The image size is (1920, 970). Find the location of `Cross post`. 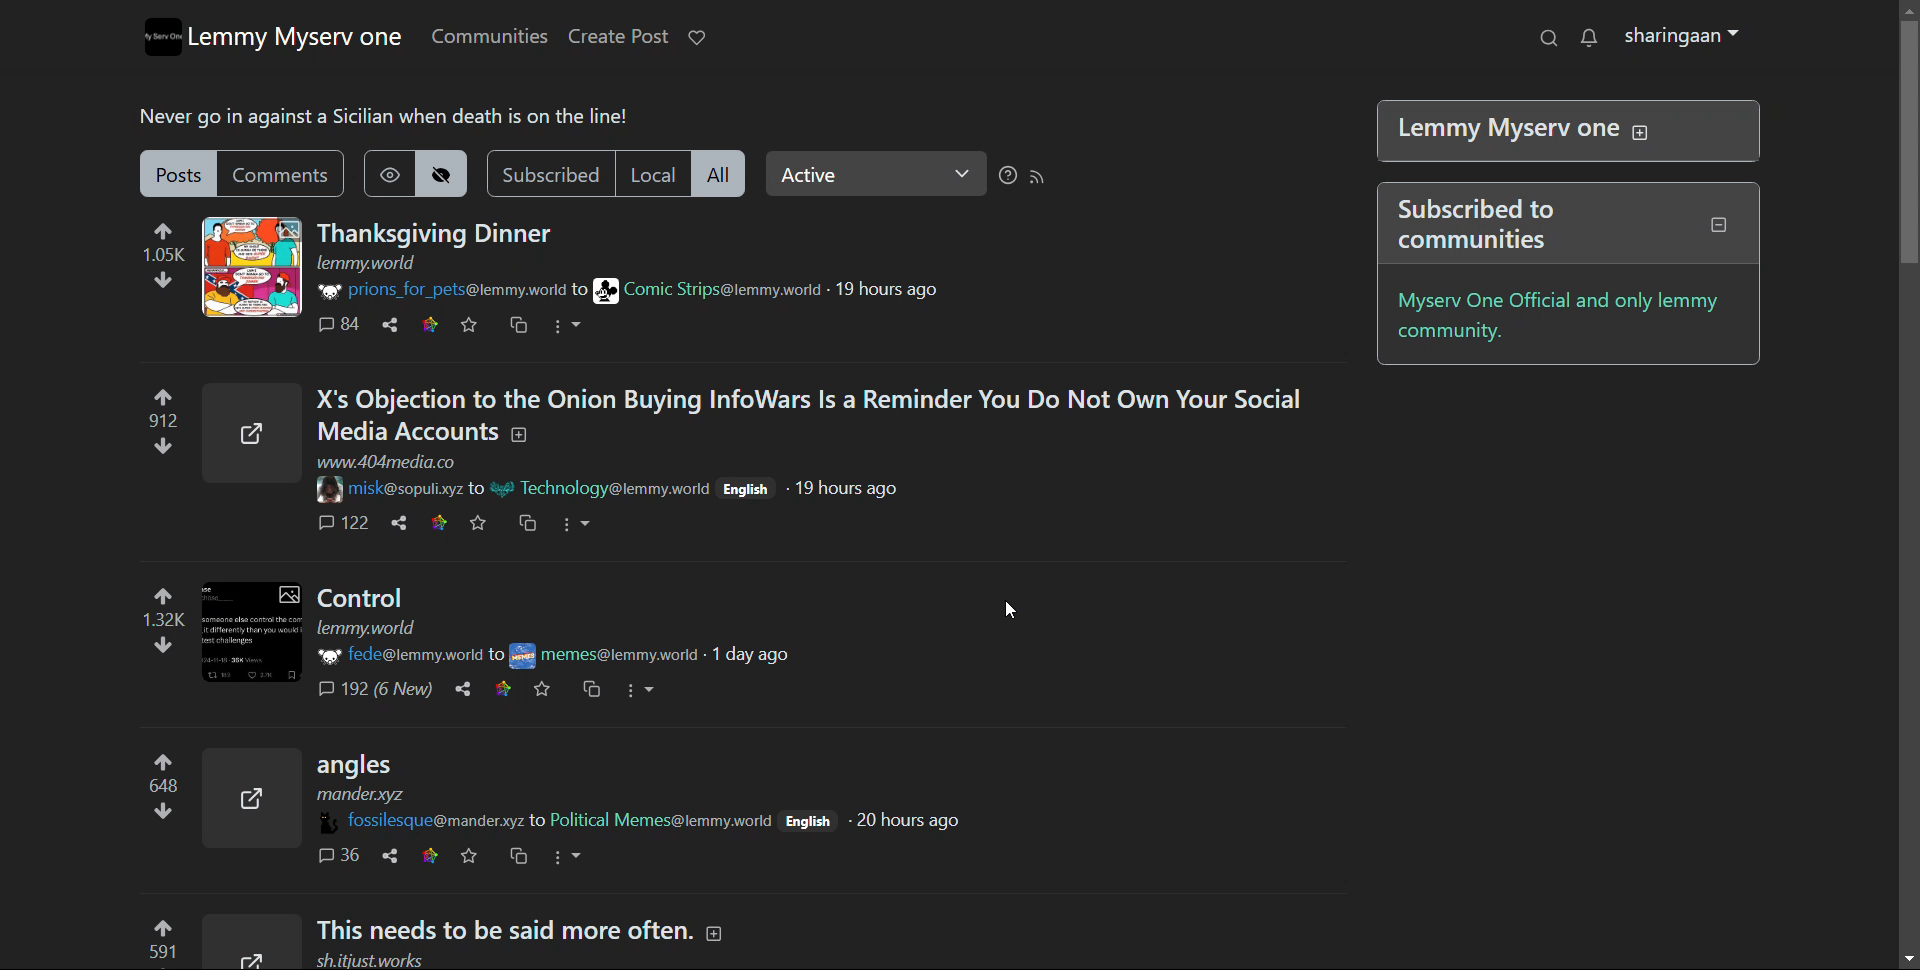

Cross post is located at coordinates (524, 524).